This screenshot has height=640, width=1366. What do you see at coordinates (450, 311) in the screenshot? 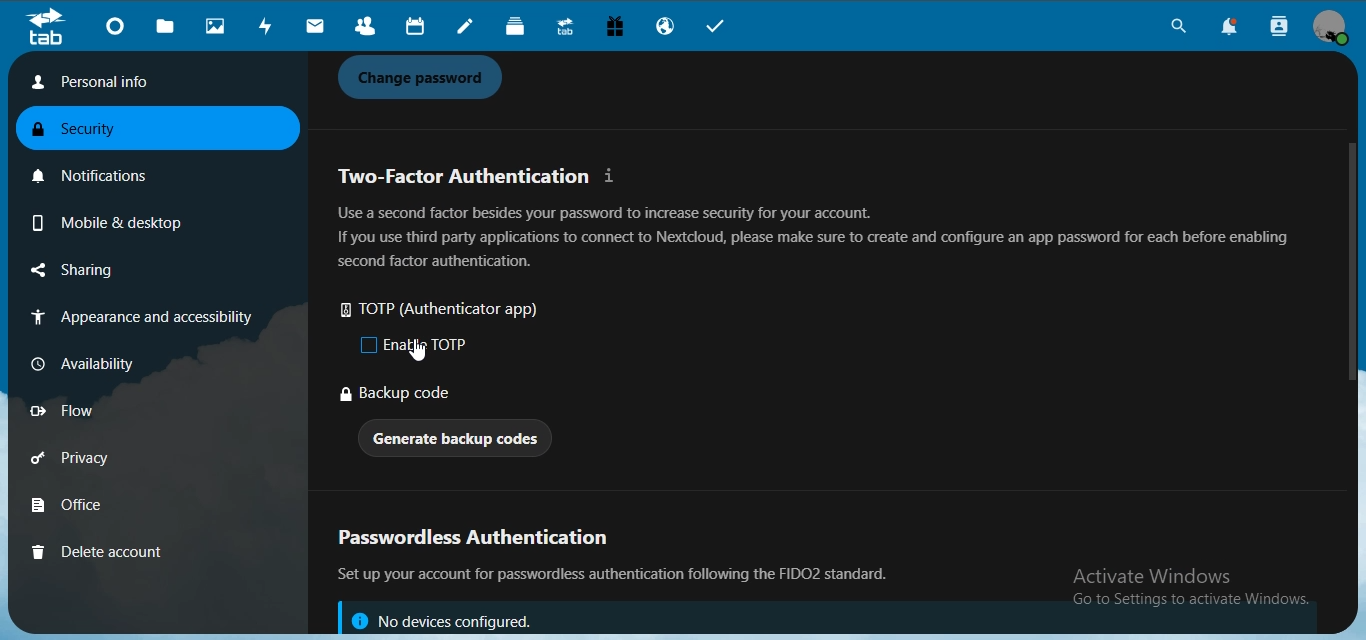
I see `TOTP` at bounding box center [450, 311].